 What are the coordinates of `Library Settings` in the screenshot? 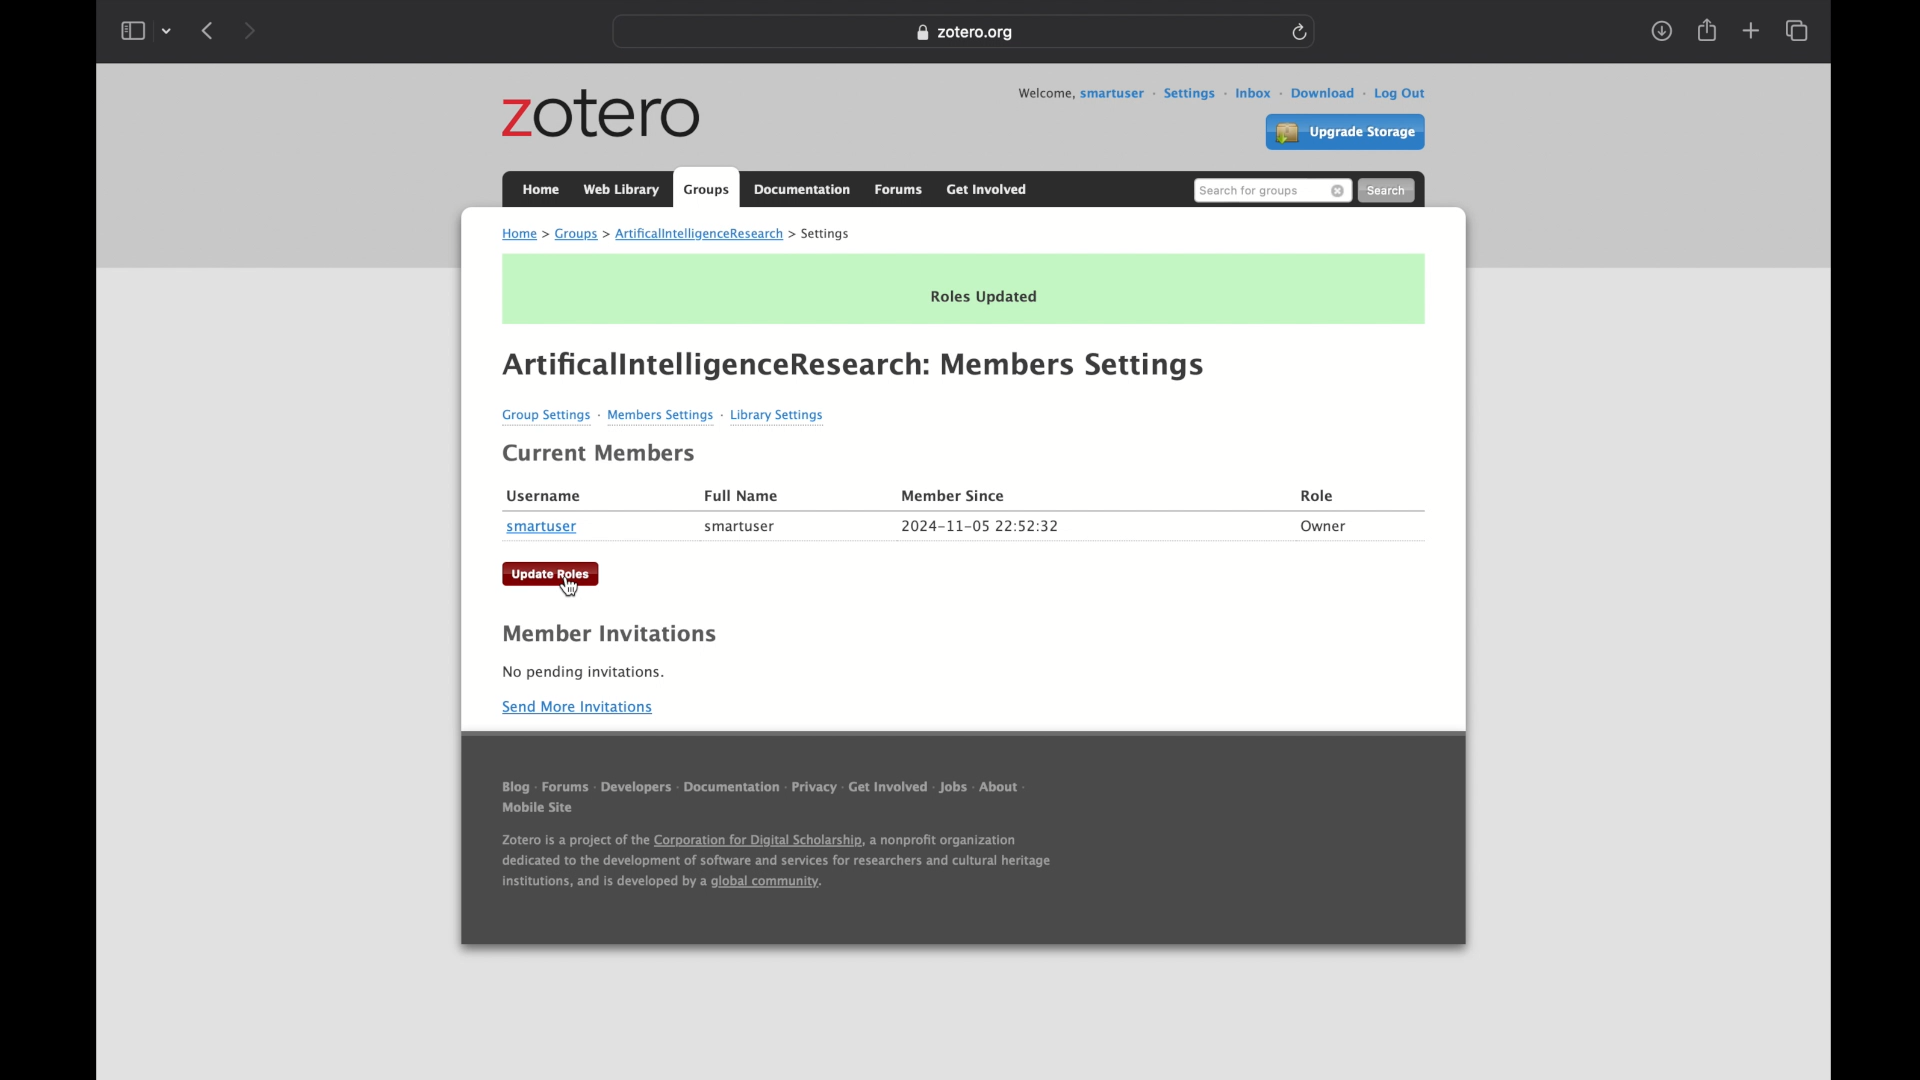 It's located at (794, 417).